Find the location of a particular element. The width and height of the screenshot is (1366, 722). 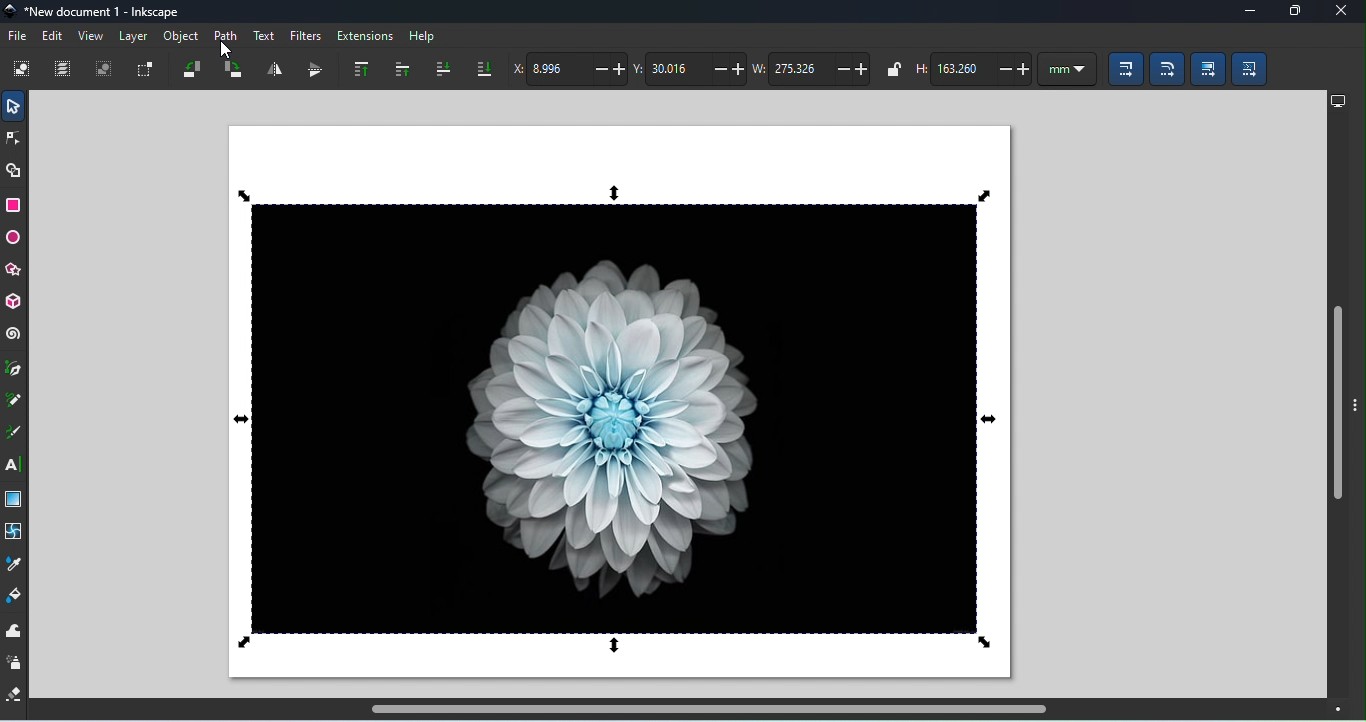

Spray tool is located at coordinates (15, 663).